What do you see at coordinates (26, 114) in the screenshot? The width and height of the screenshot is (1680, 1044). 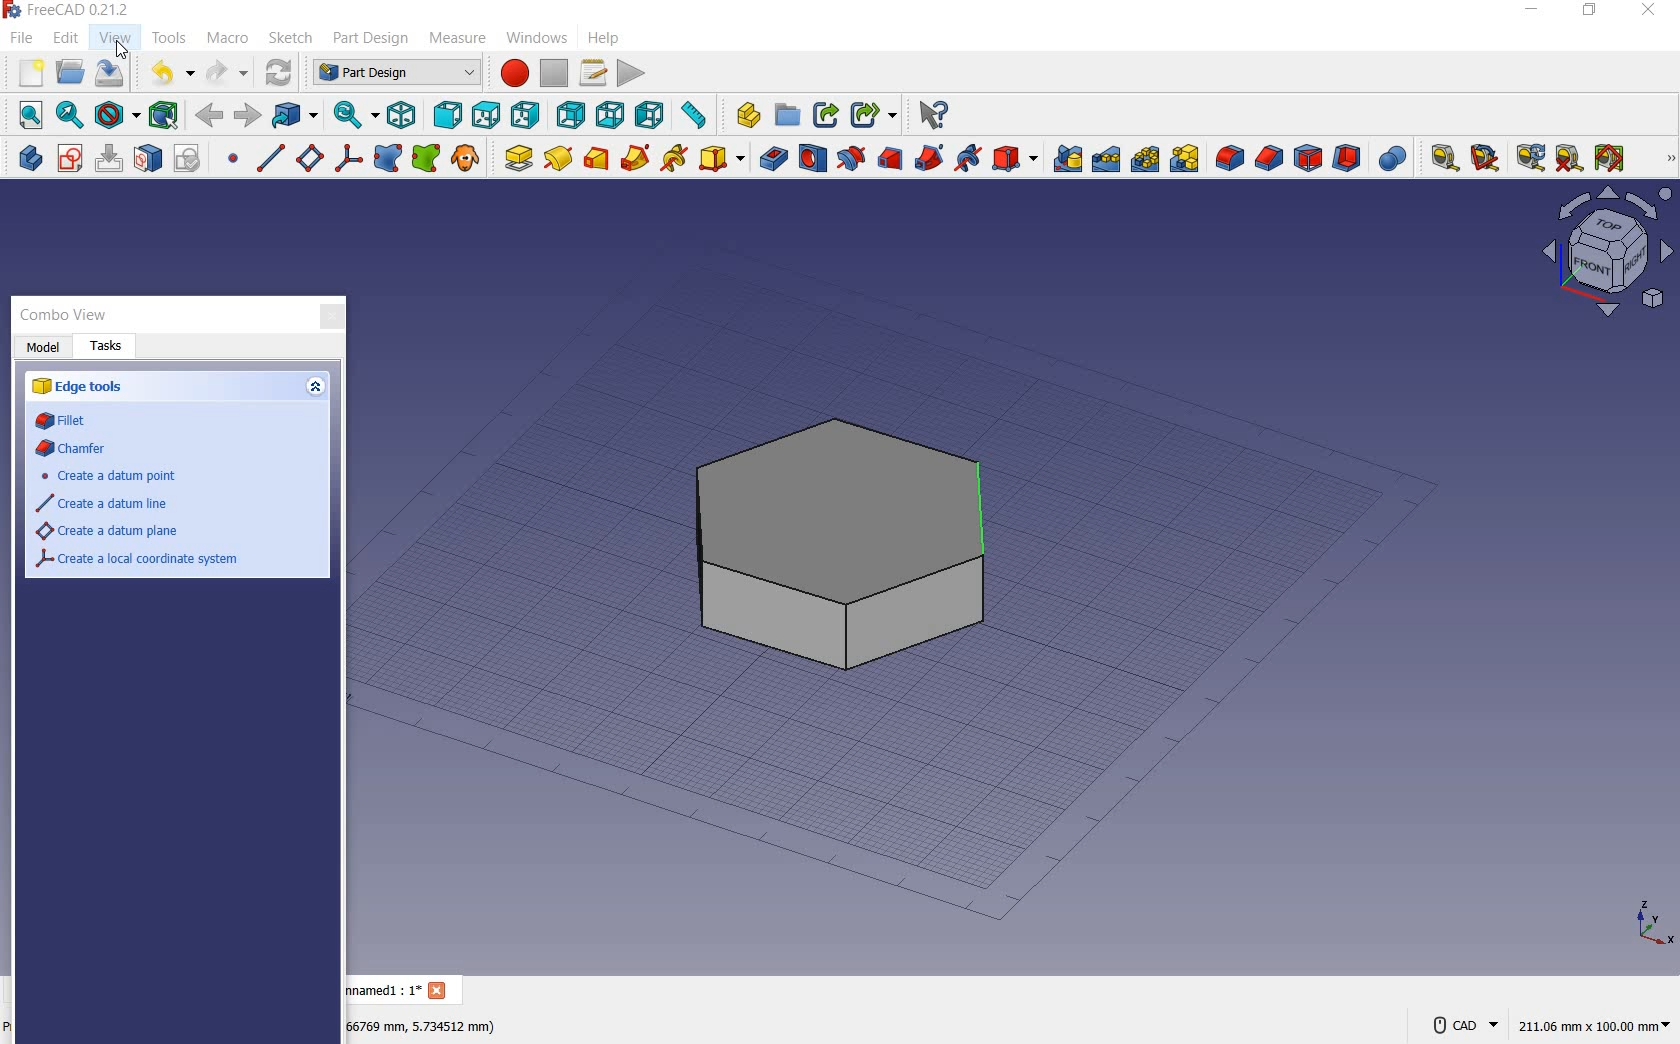 I see `fit all` at bounding box center [26, 114].